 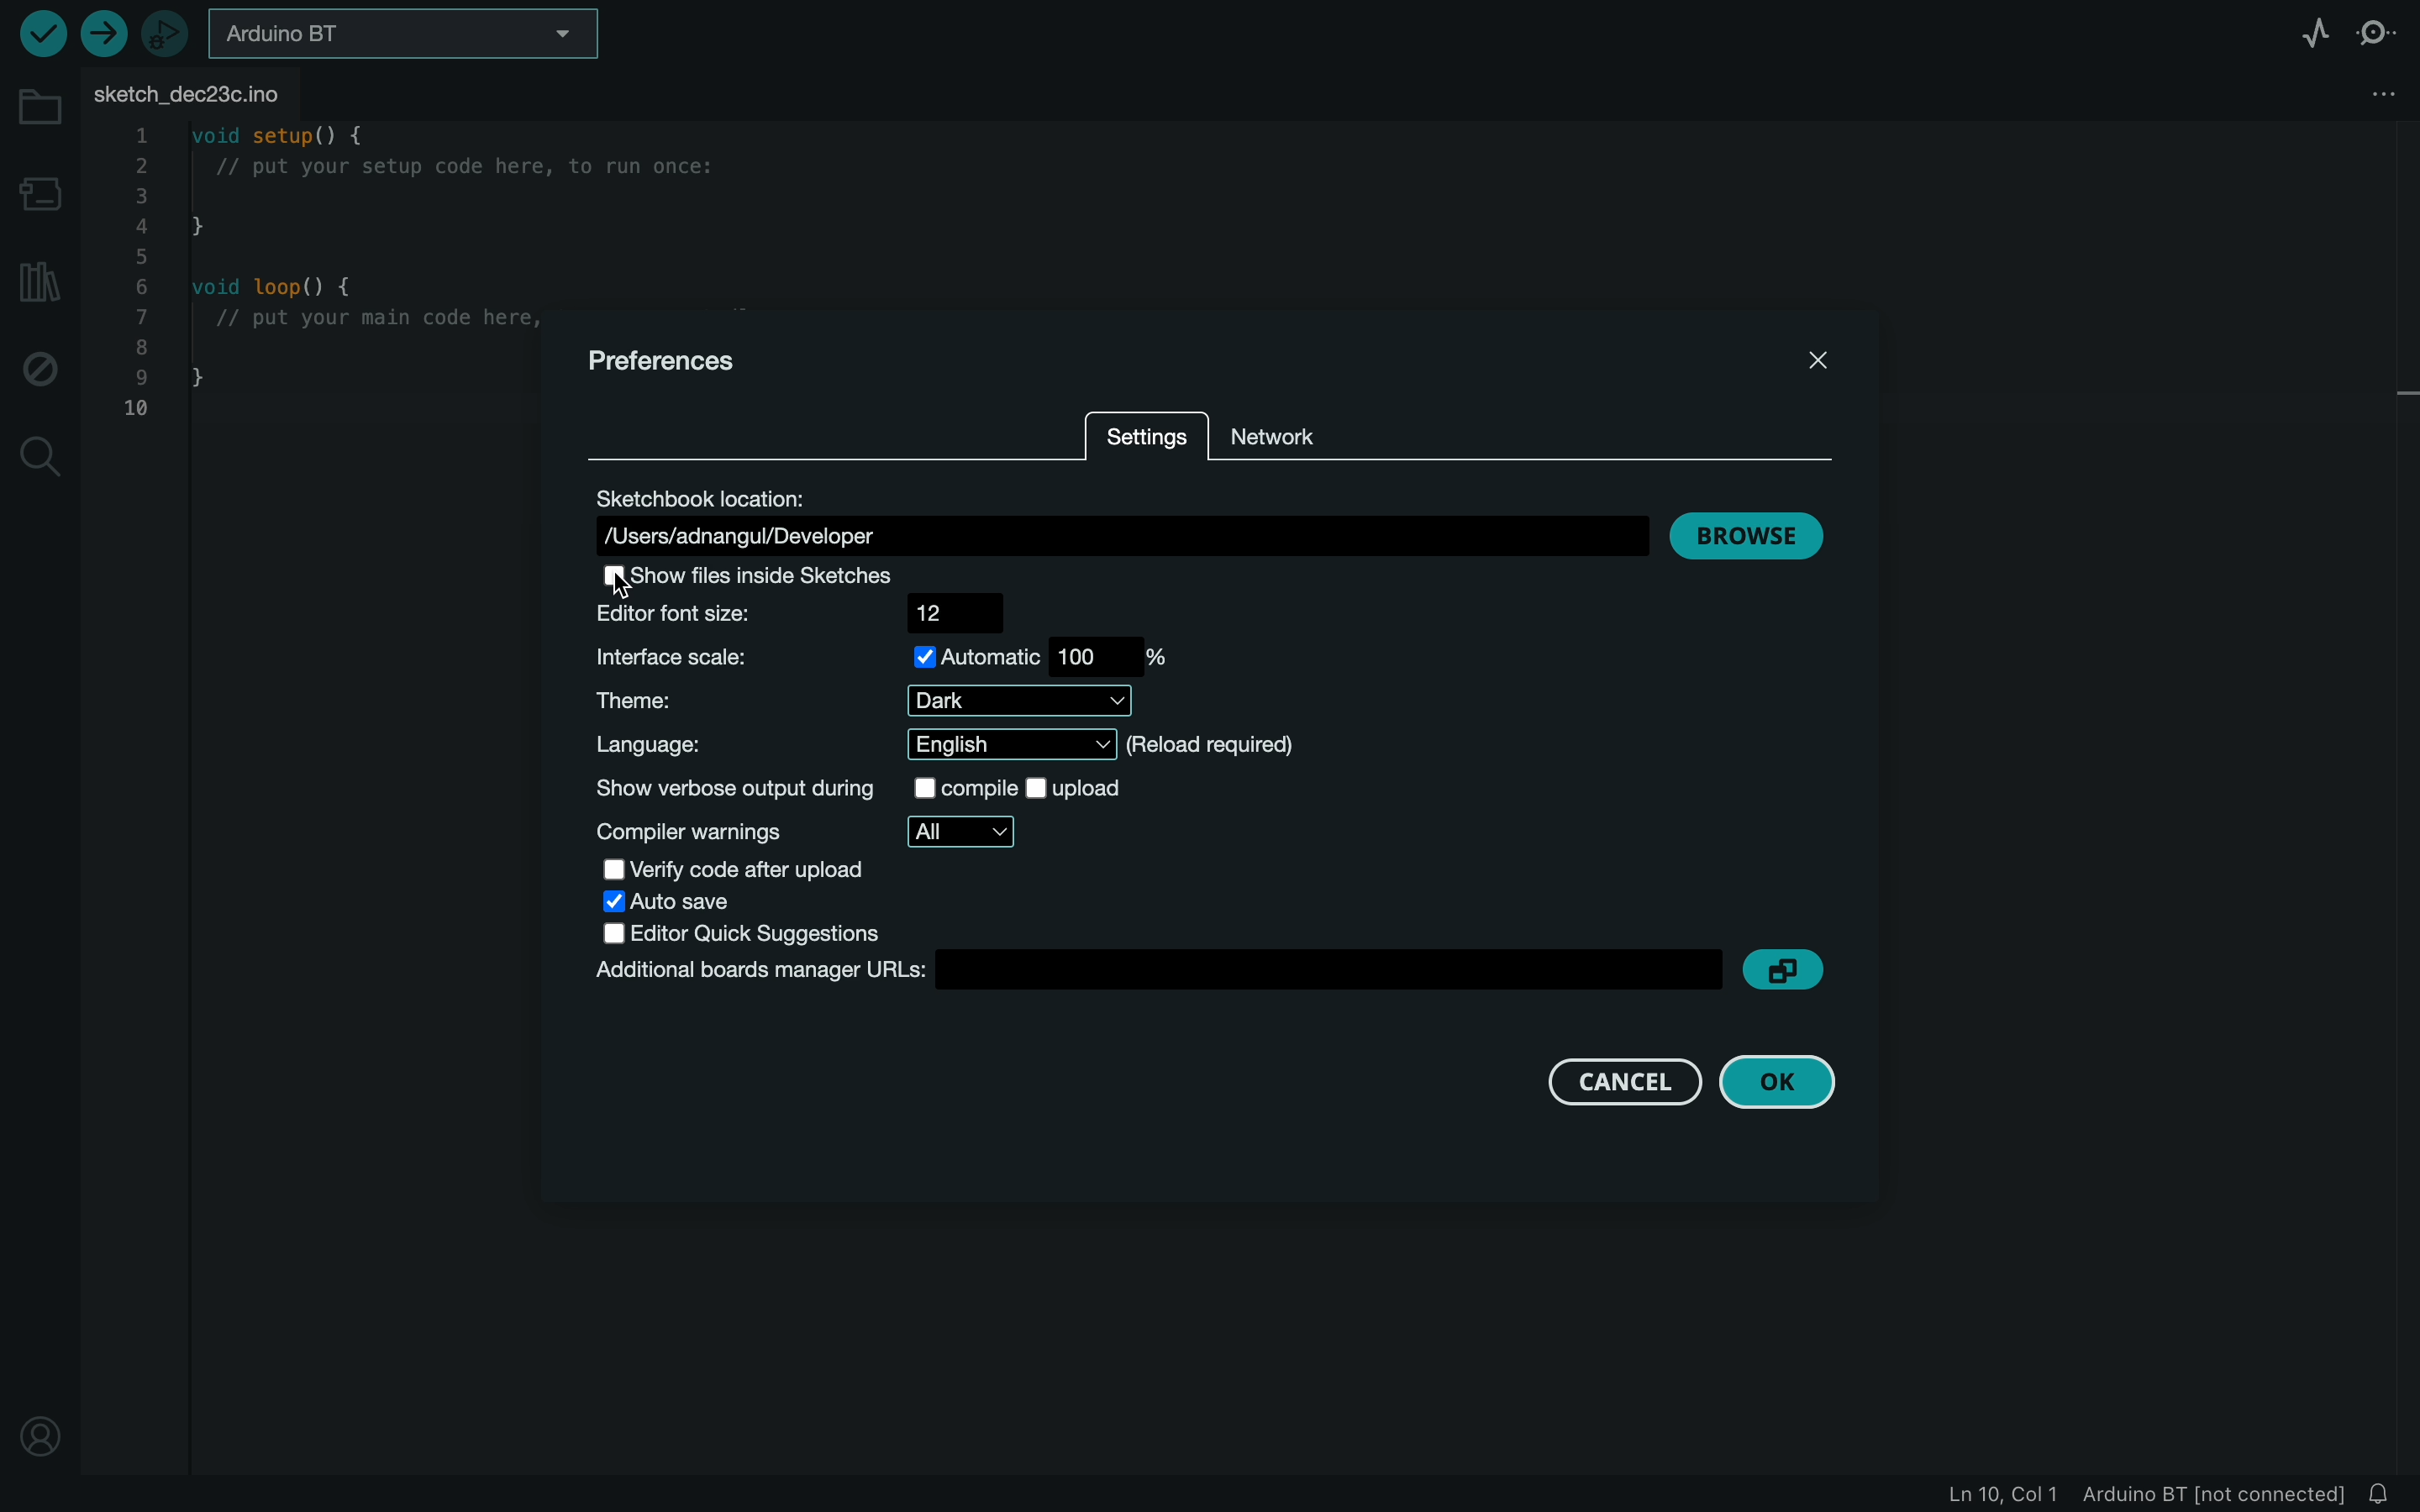 I want to click on code, so click(x=306, y=282).